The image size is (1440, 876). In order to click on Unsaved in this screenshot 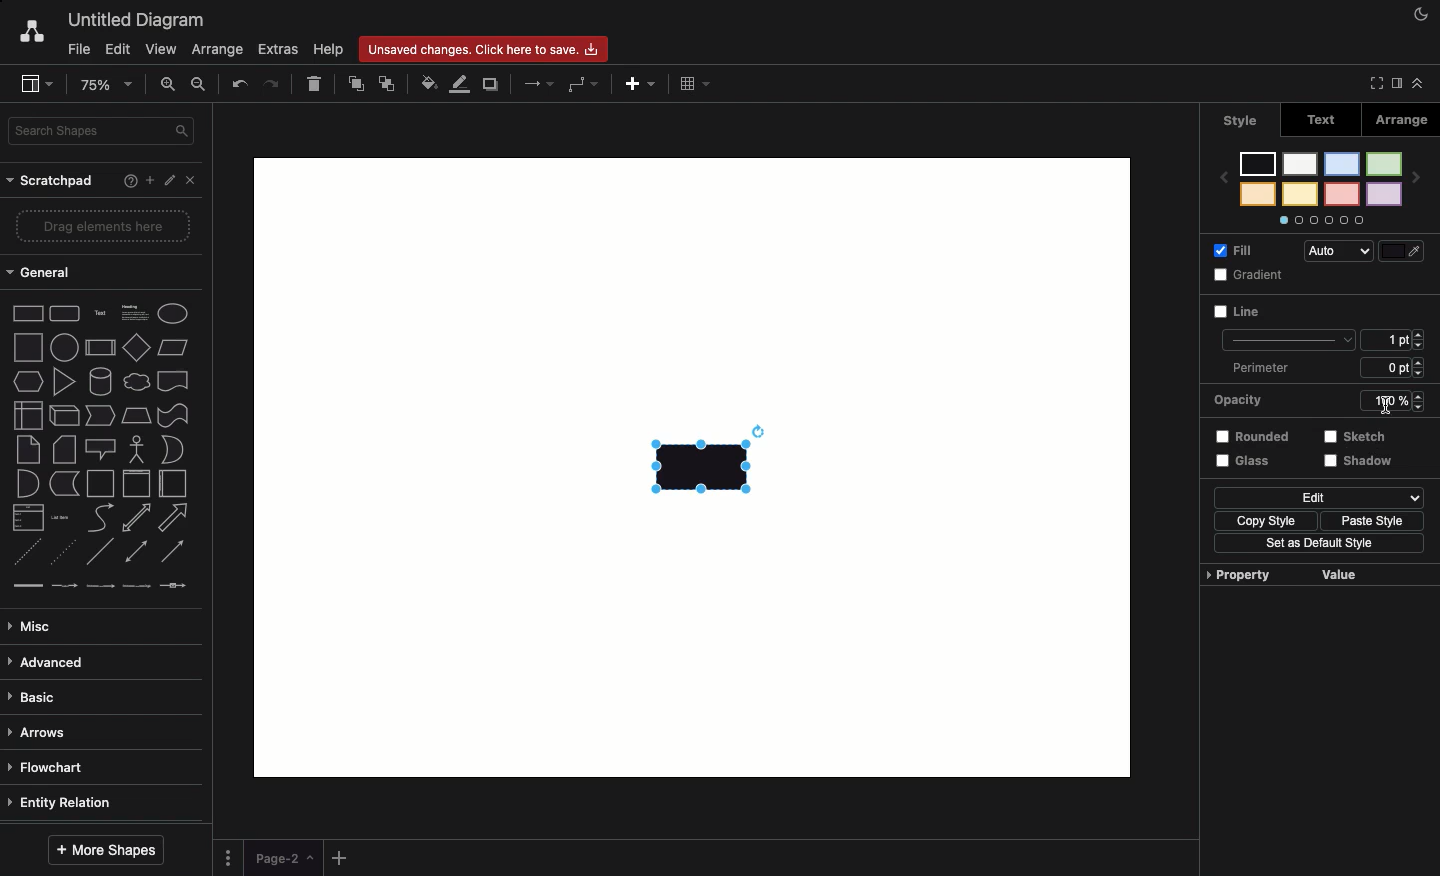, I will do `click(484, 51)`.